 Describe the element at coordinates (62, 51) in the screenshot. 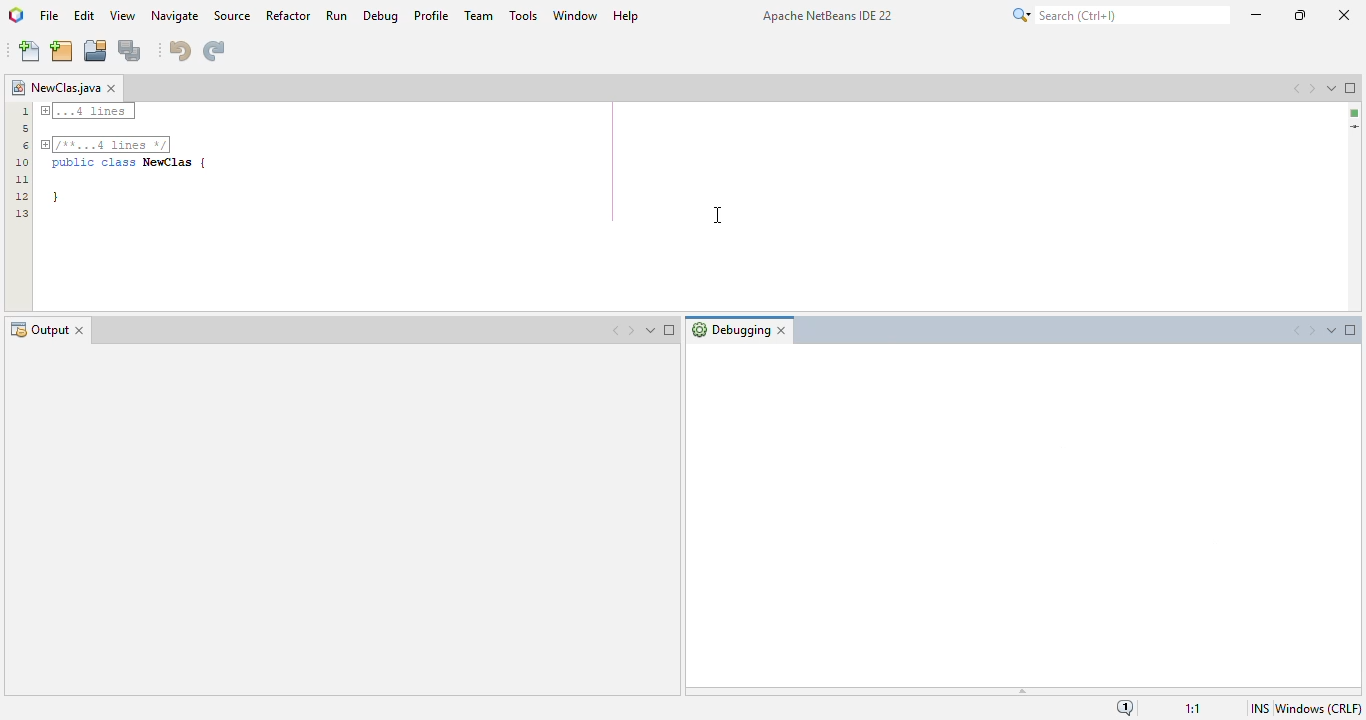

I see `new project` at that location.